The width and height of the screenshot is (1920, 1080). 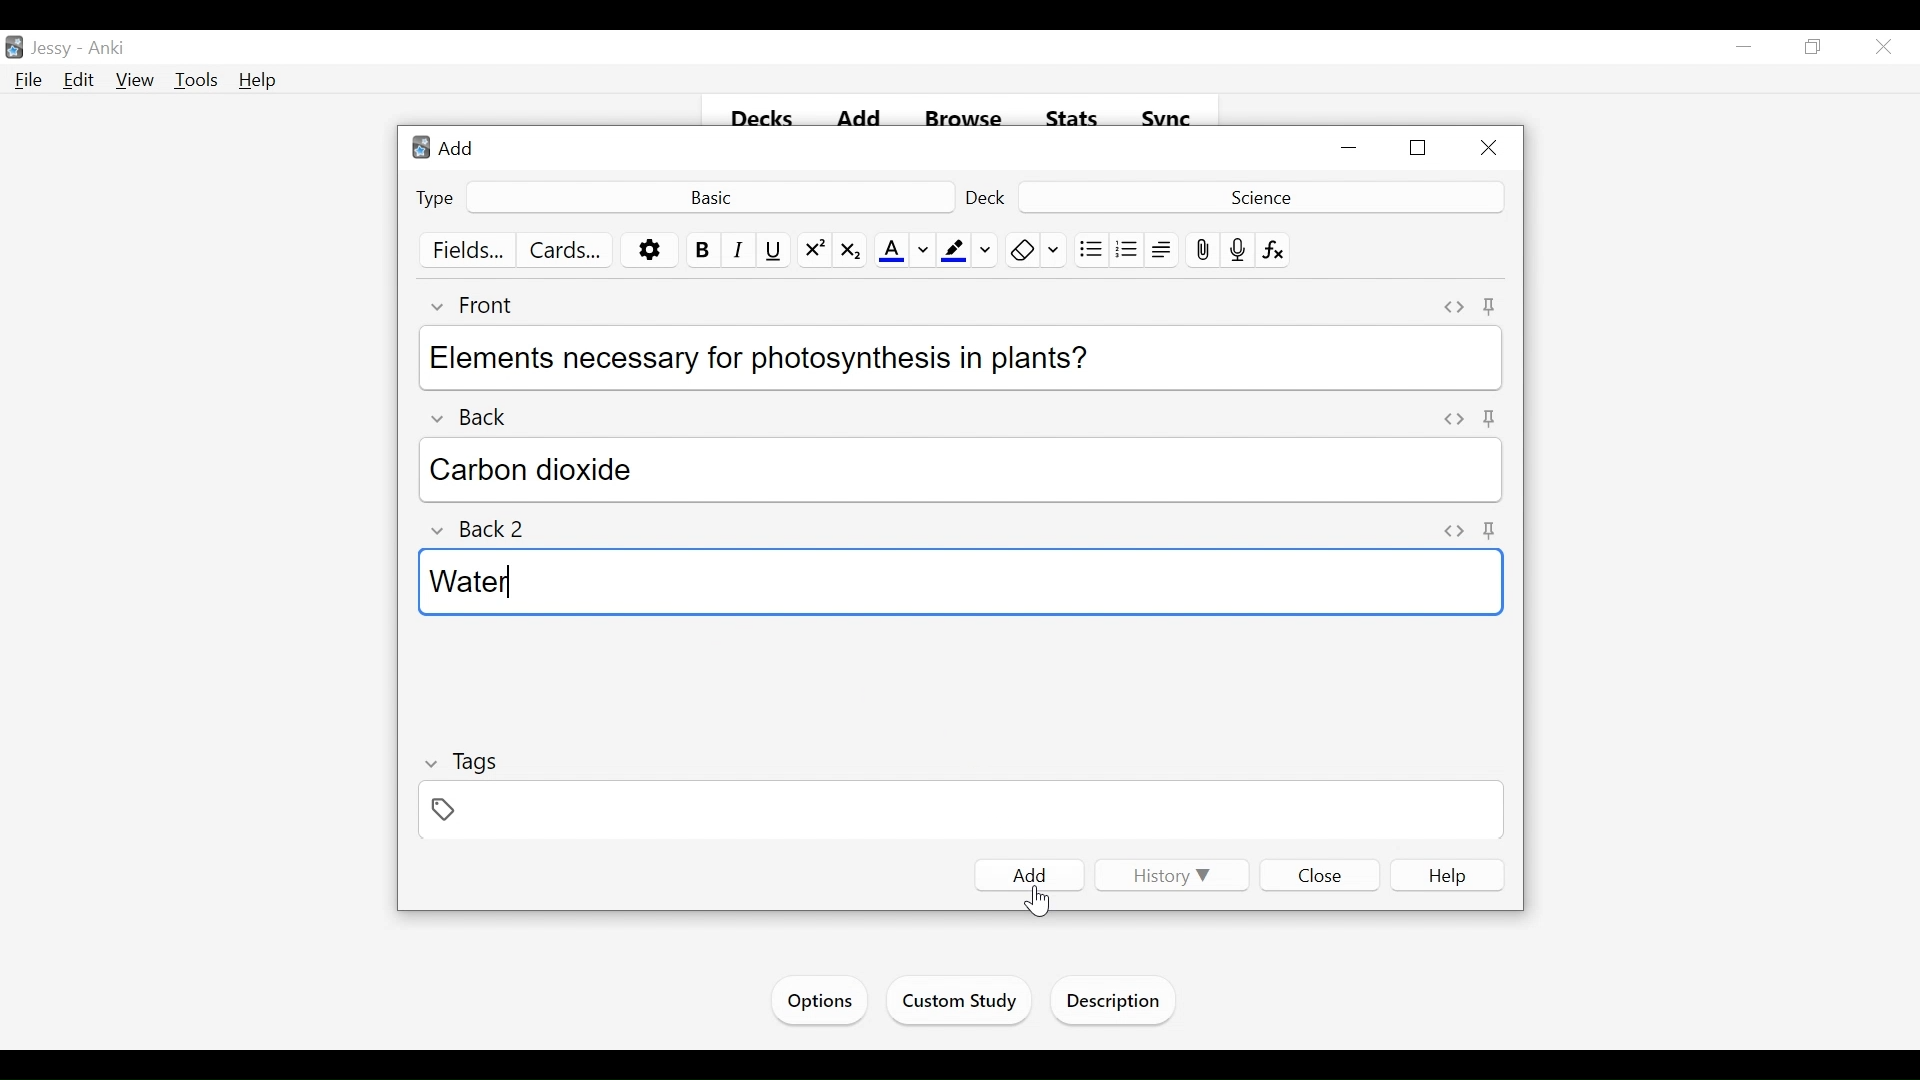 What do you see at coordinates (1030, 875) in the screenshot?
I see `Add` at bounding box center [1030, 875].